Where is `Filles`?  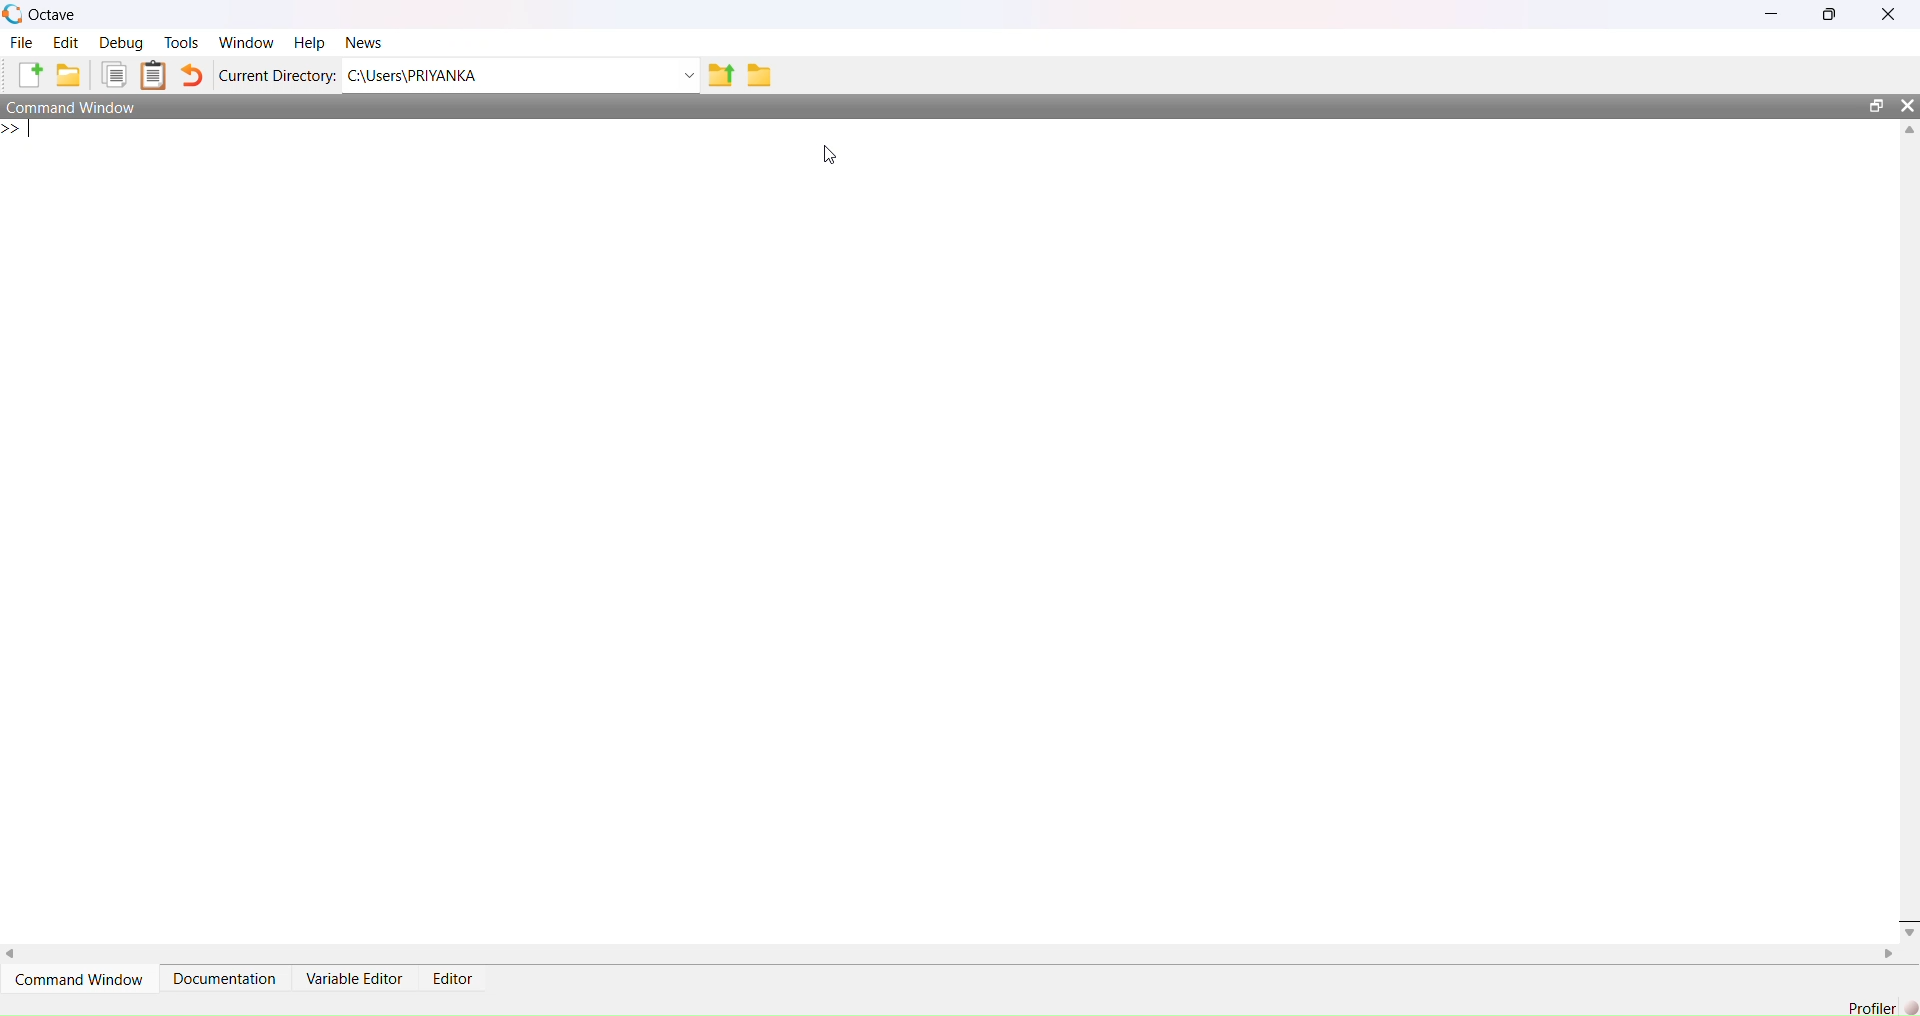 Filles is located at coordinates (116, 76).